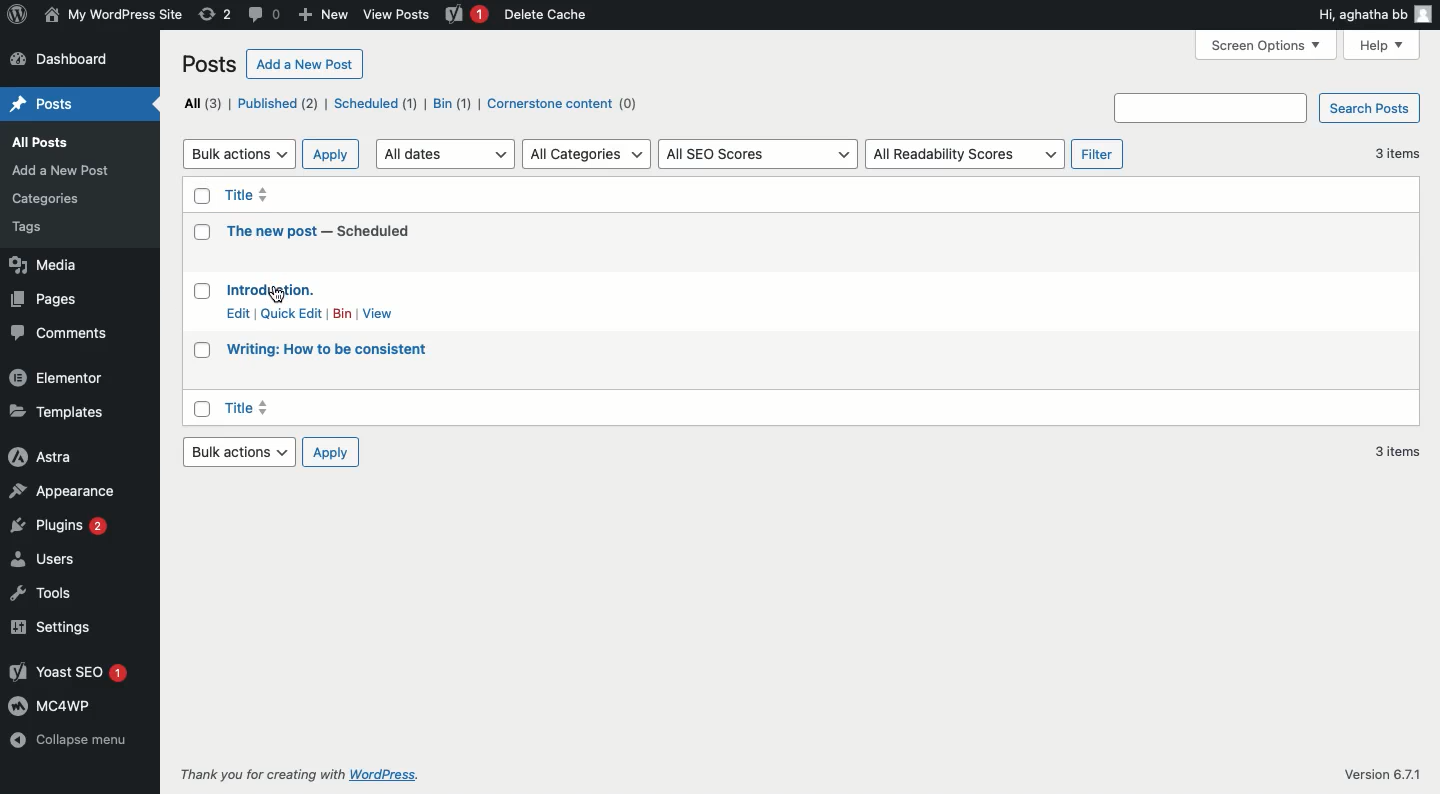  What do you see at coordinates (292, 315) in the screenshot?
I see `Quick edit` at bounding box center [292, 315].